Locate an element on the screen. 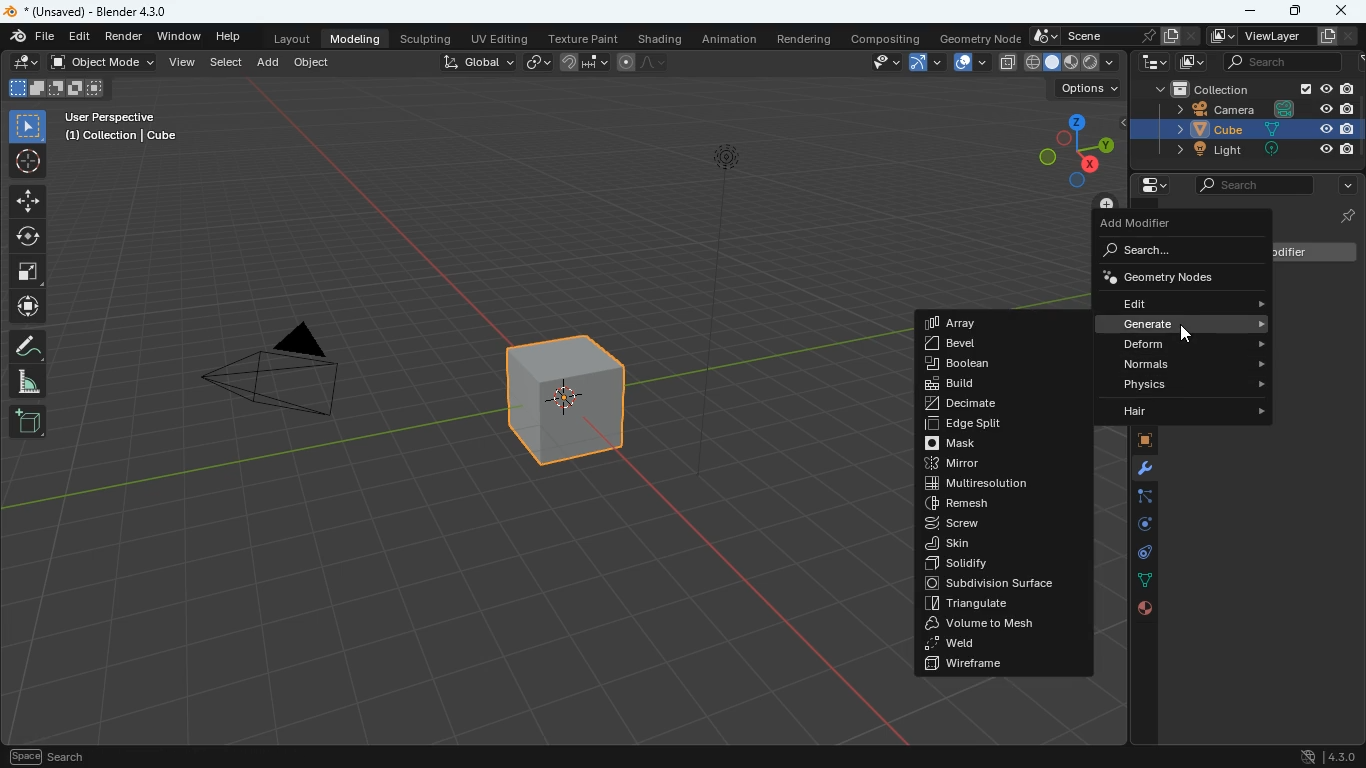 The width and height of the screenshot is (1366, 768). circle is located at coordinates (29, 237).